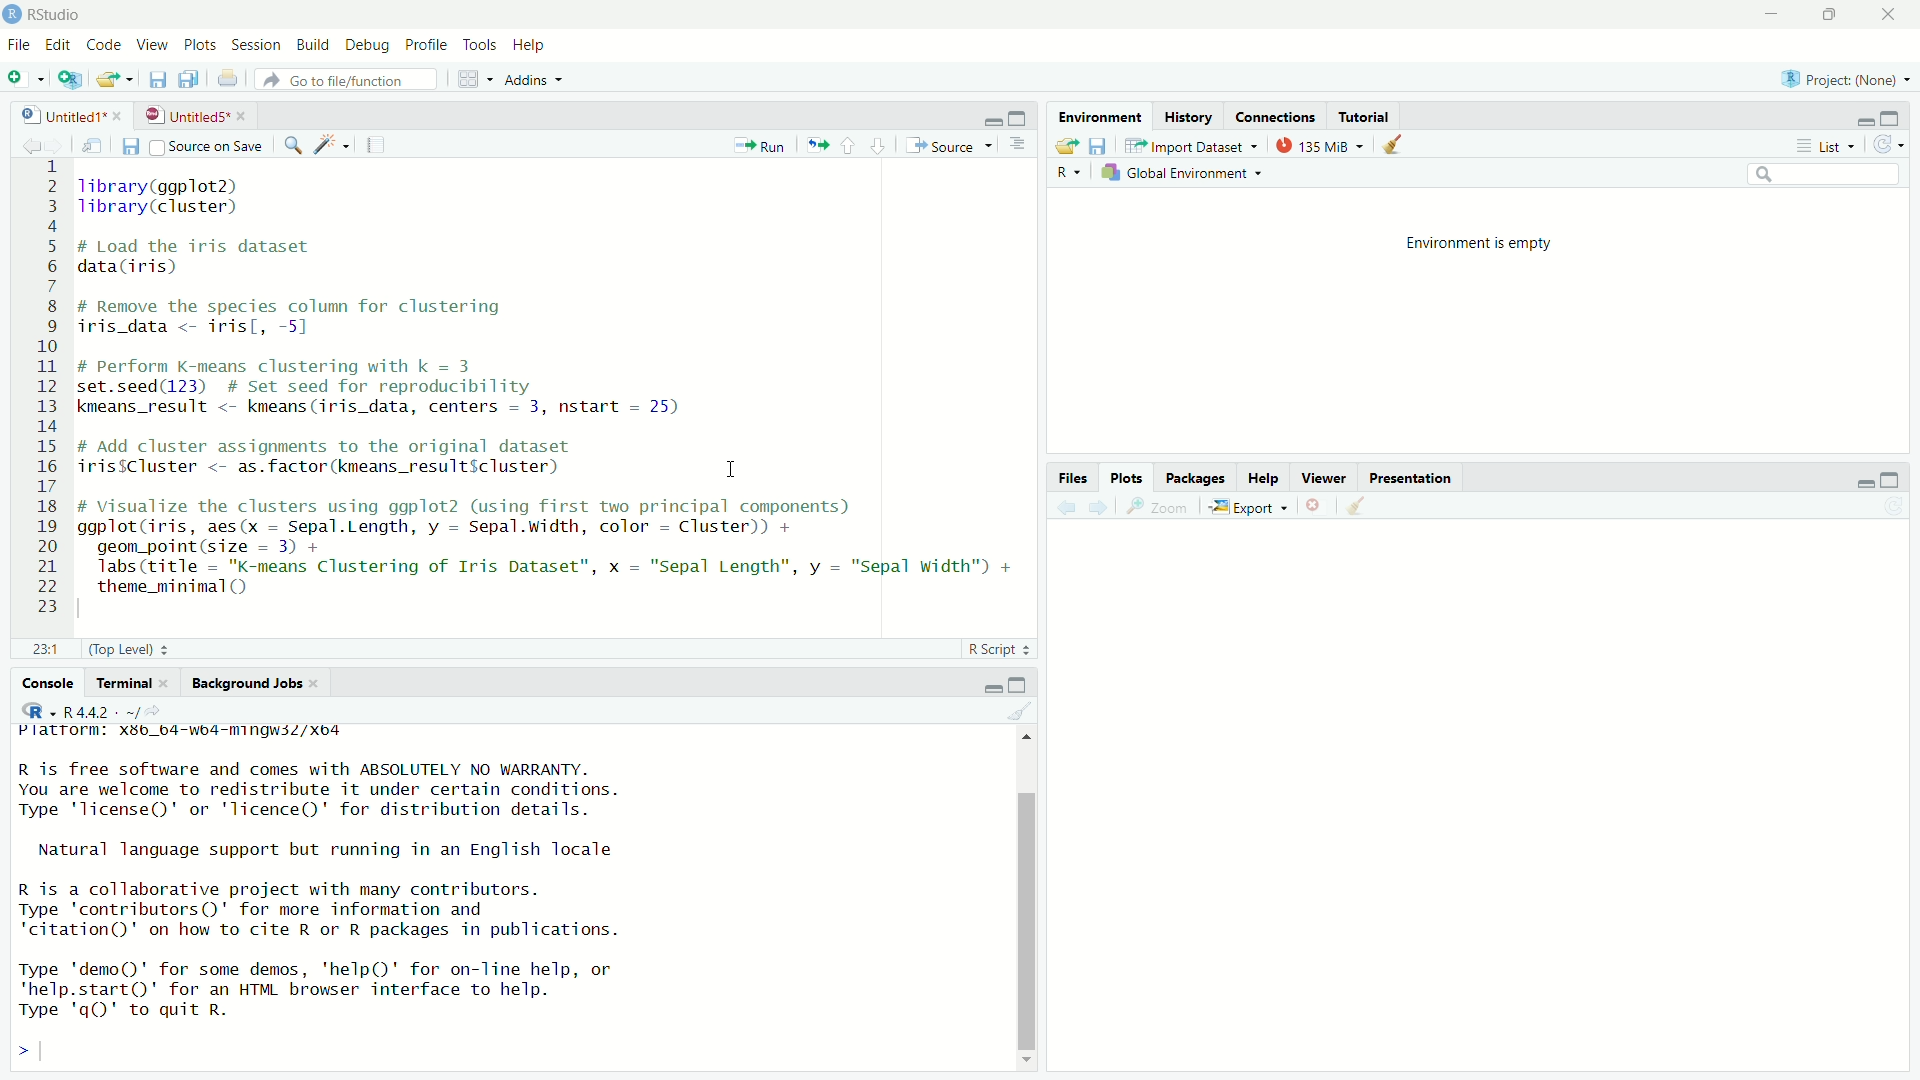 This screenshot has width=1920, height=1080. Describe the element at coordinates (40, 679) in the screenshot. I see `console` at that location.